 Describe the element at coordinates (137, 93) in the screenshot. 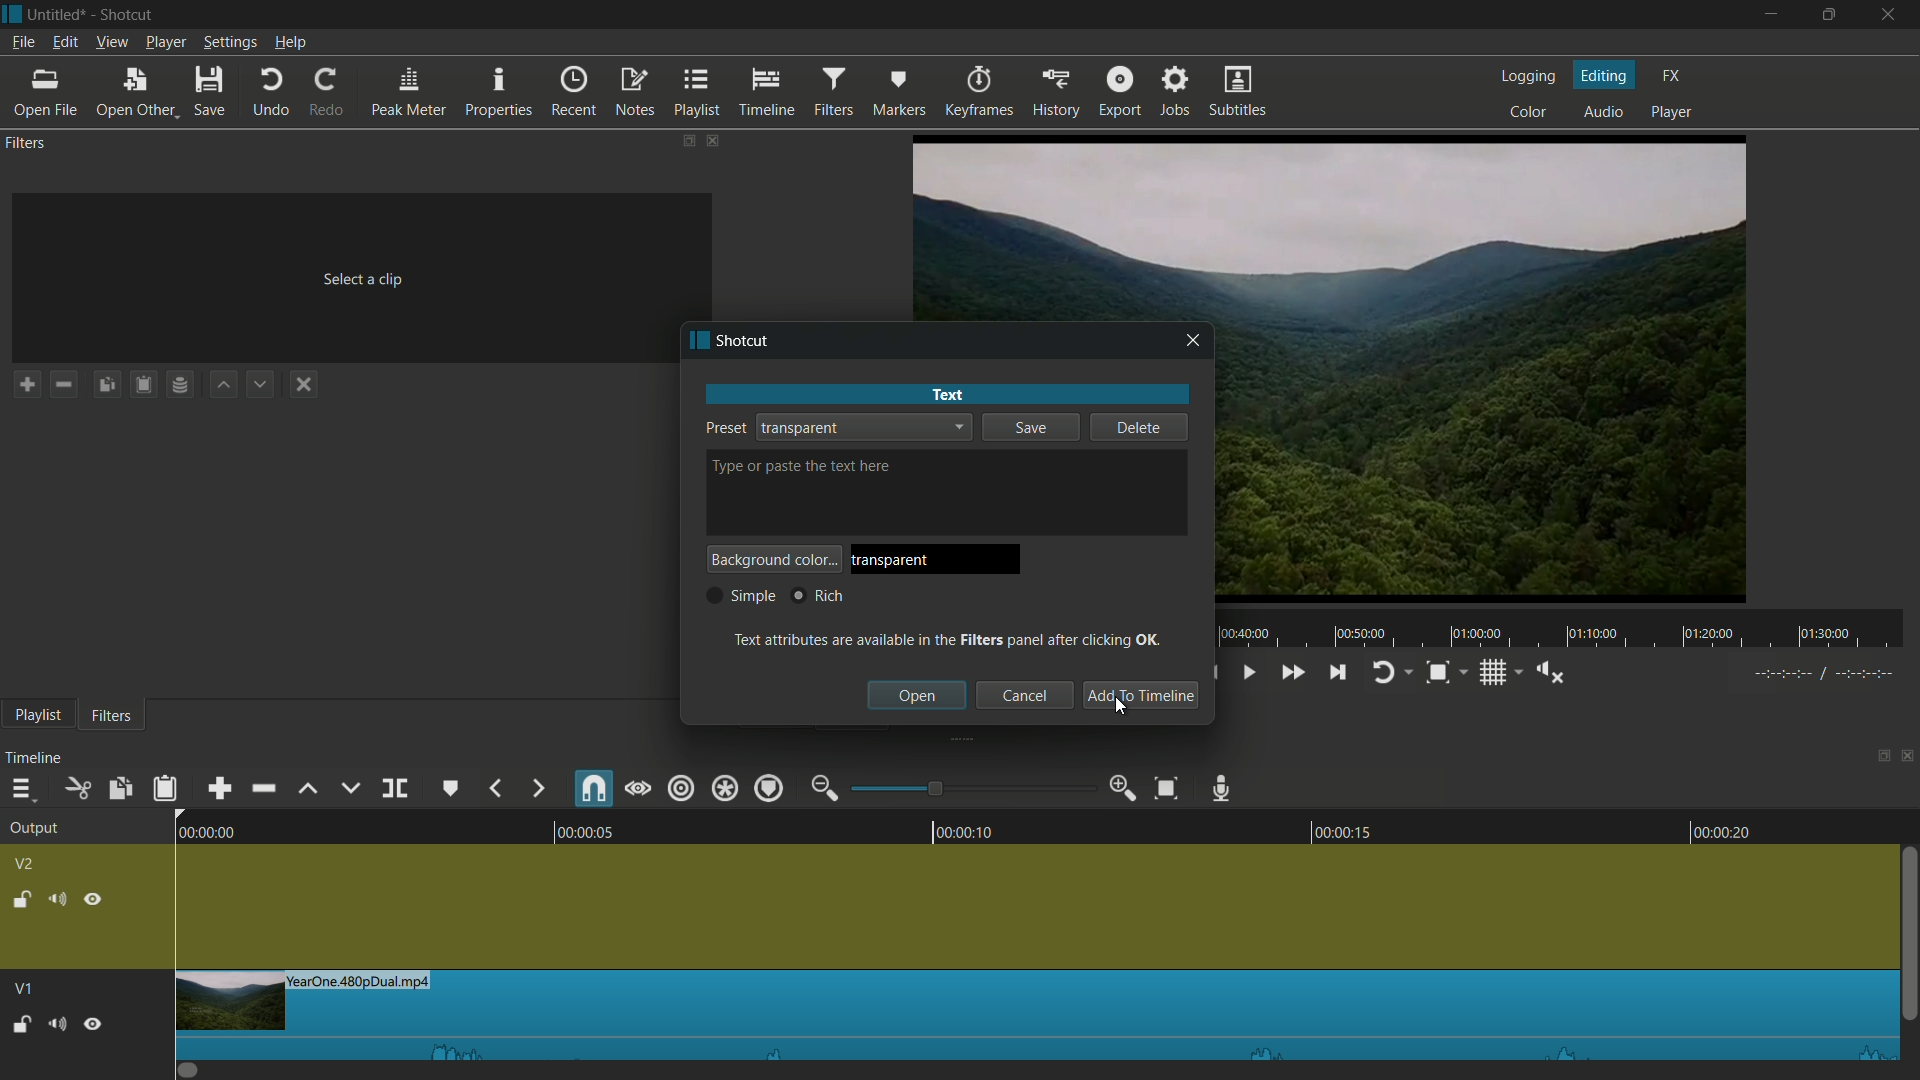

I see `open other` at that location.